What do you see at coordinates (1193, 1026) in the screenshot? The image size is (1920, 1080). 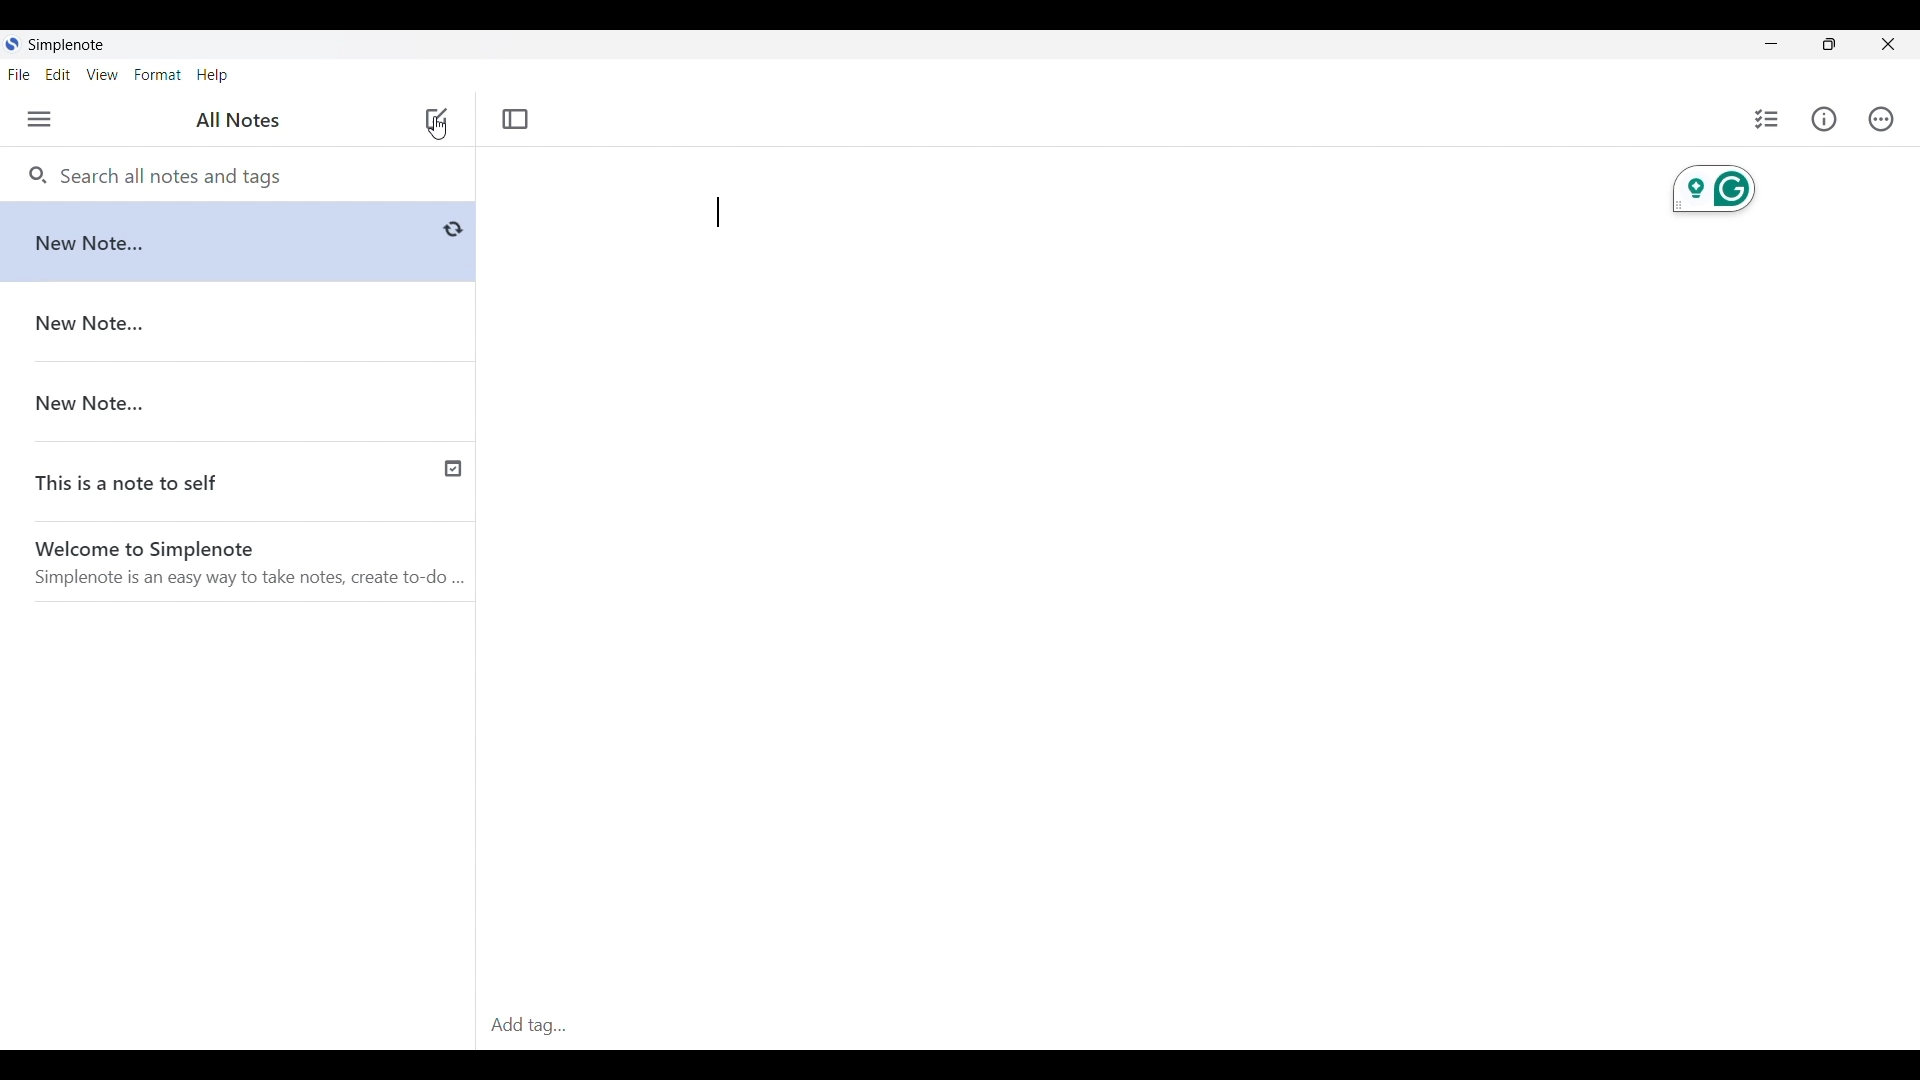 I see `Add tag` at bounding box center [1193, 1026].